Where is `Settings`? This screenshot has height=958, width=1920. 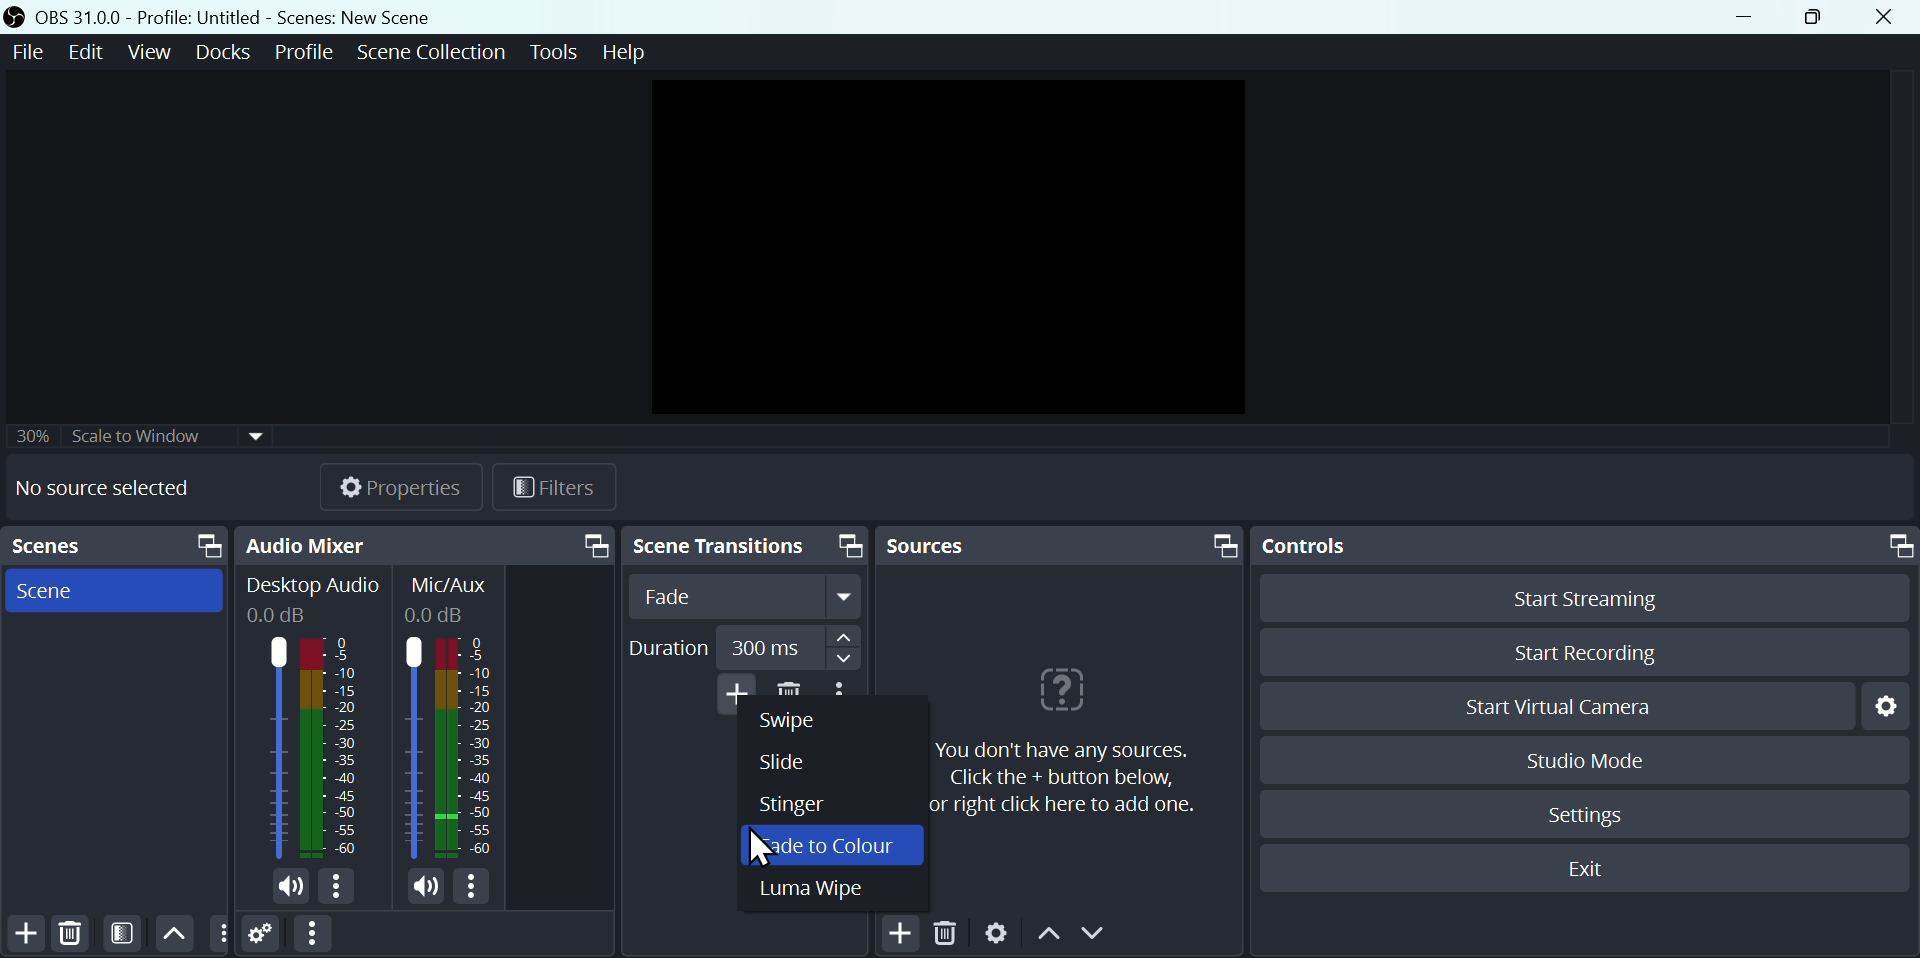 Settings is located at coordinates (996, 935).